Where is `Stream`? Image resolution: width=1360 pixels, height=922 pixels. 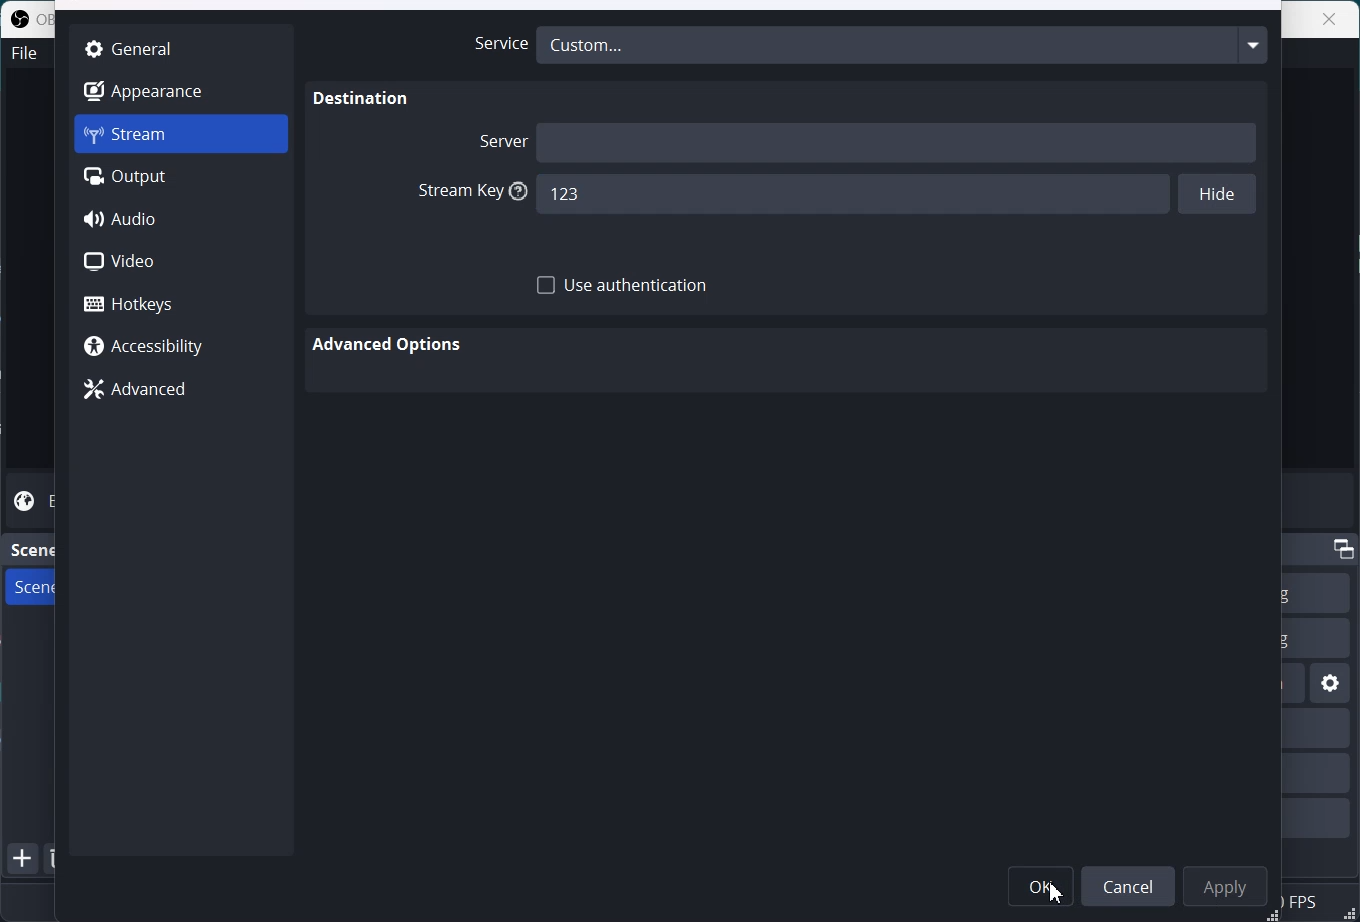
Stream is located at coordinates (181, 134).